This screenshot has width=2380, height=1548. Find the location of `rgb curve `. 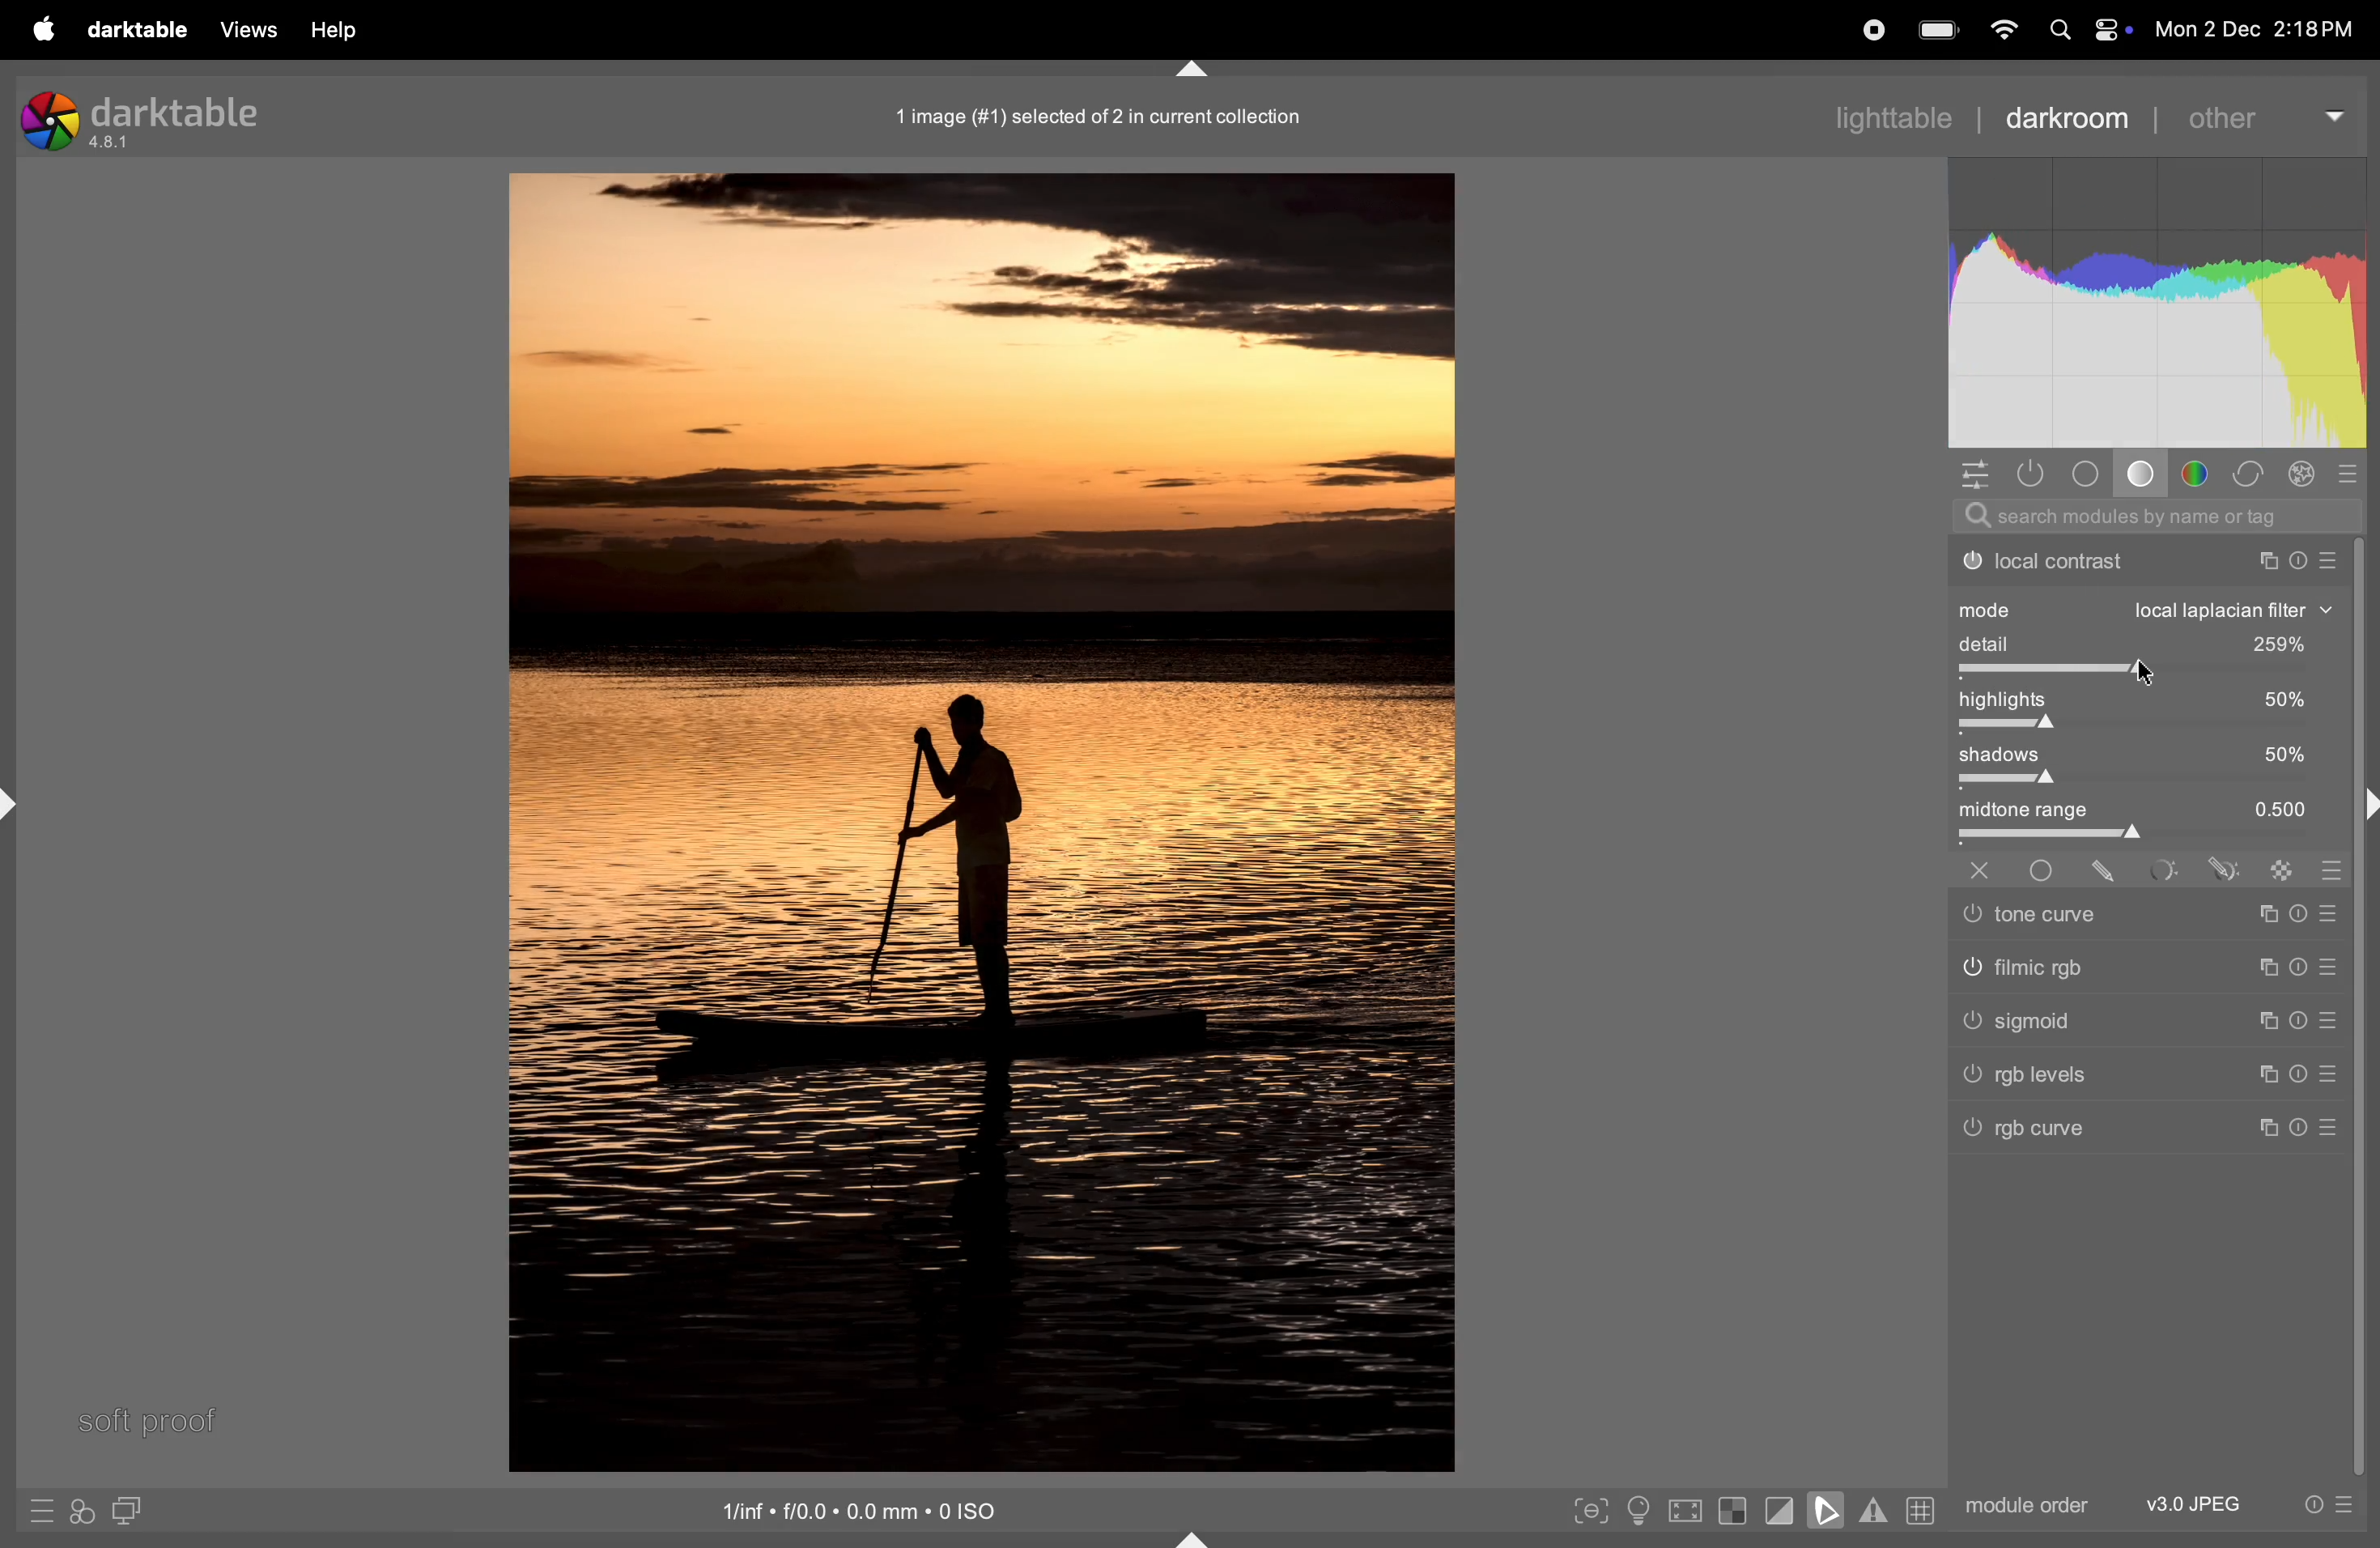

rgb curve  is located at coordinates (2041, 1133).